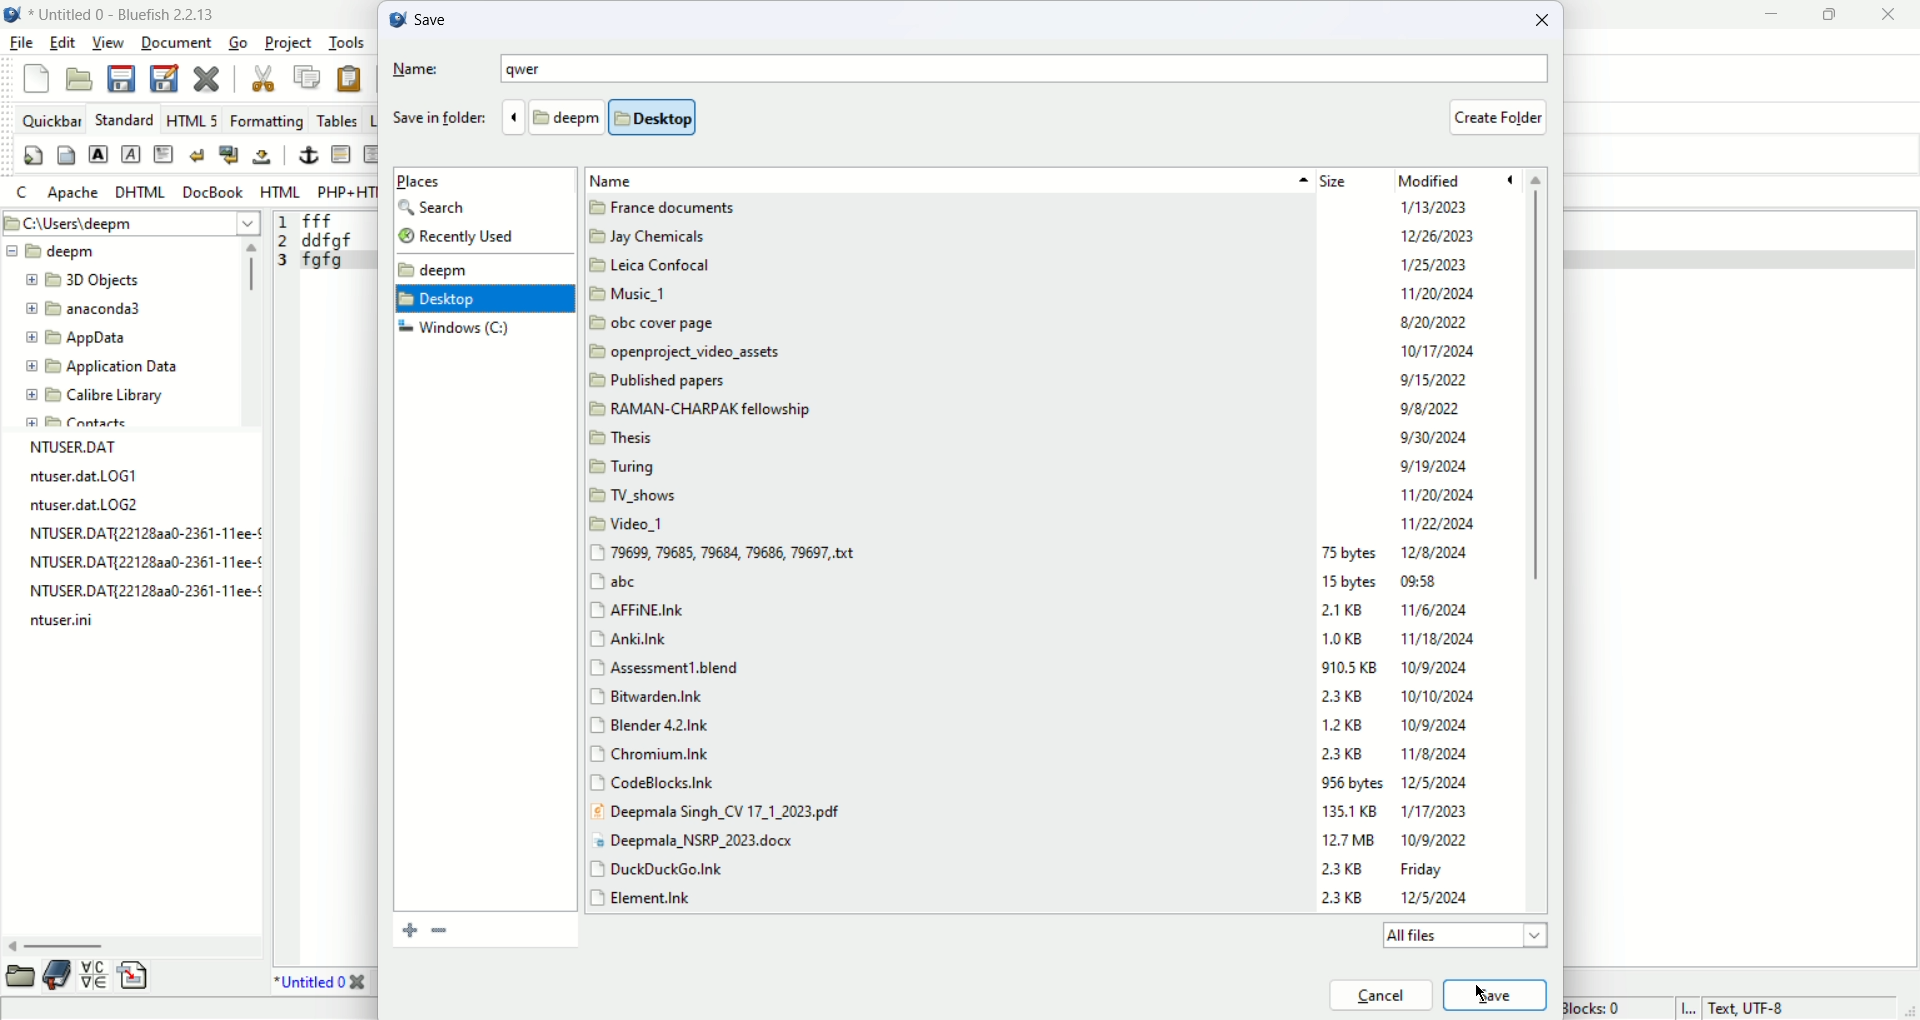 The height and width of the screenshot is (1020, 1920). I want to click on file name, so click(58, 626).